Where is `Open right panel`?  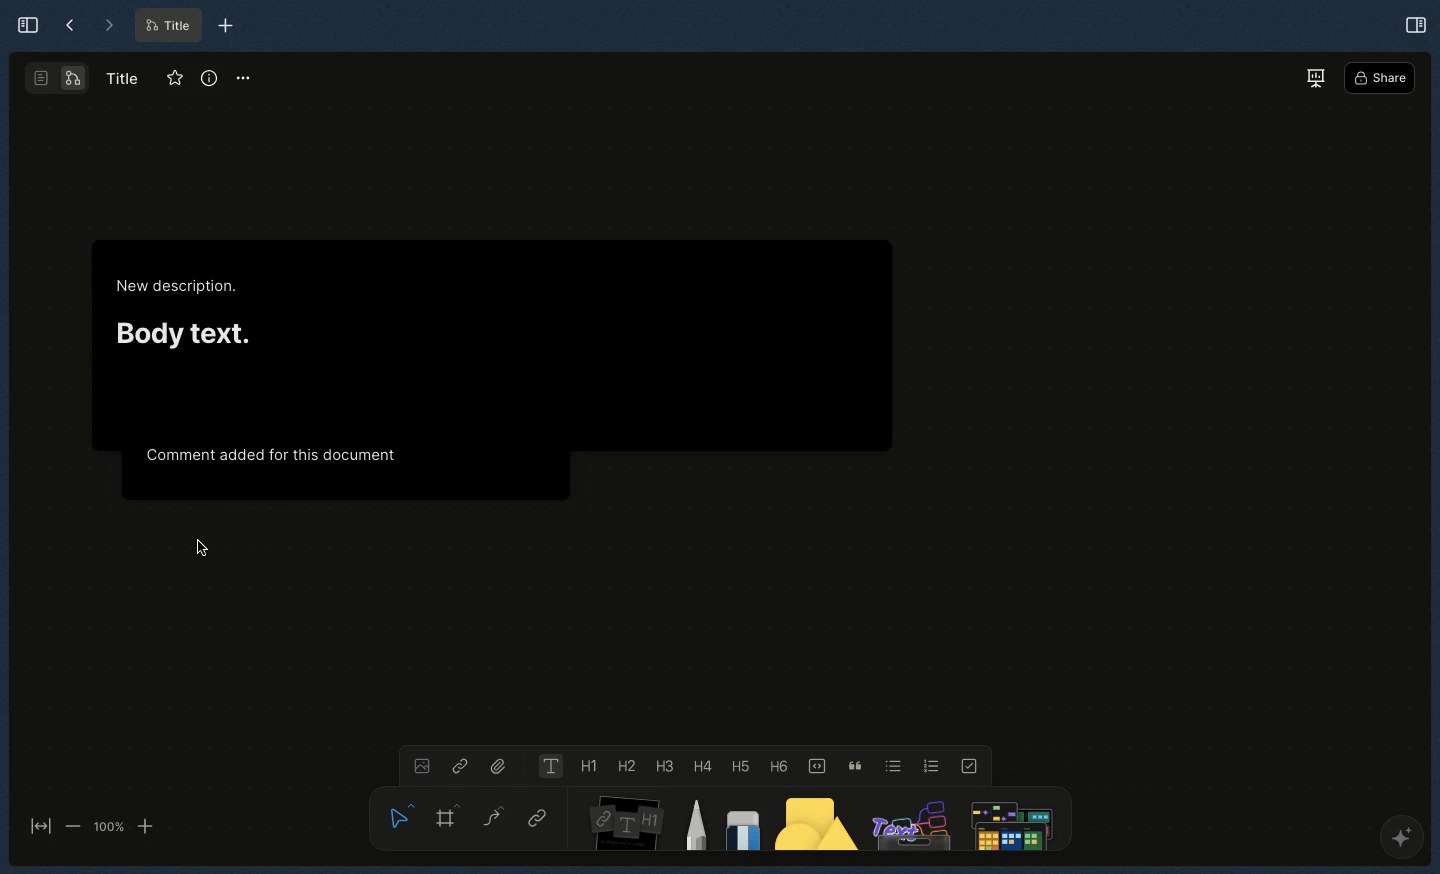
Open right panel is located at coordinates (1415, 23).